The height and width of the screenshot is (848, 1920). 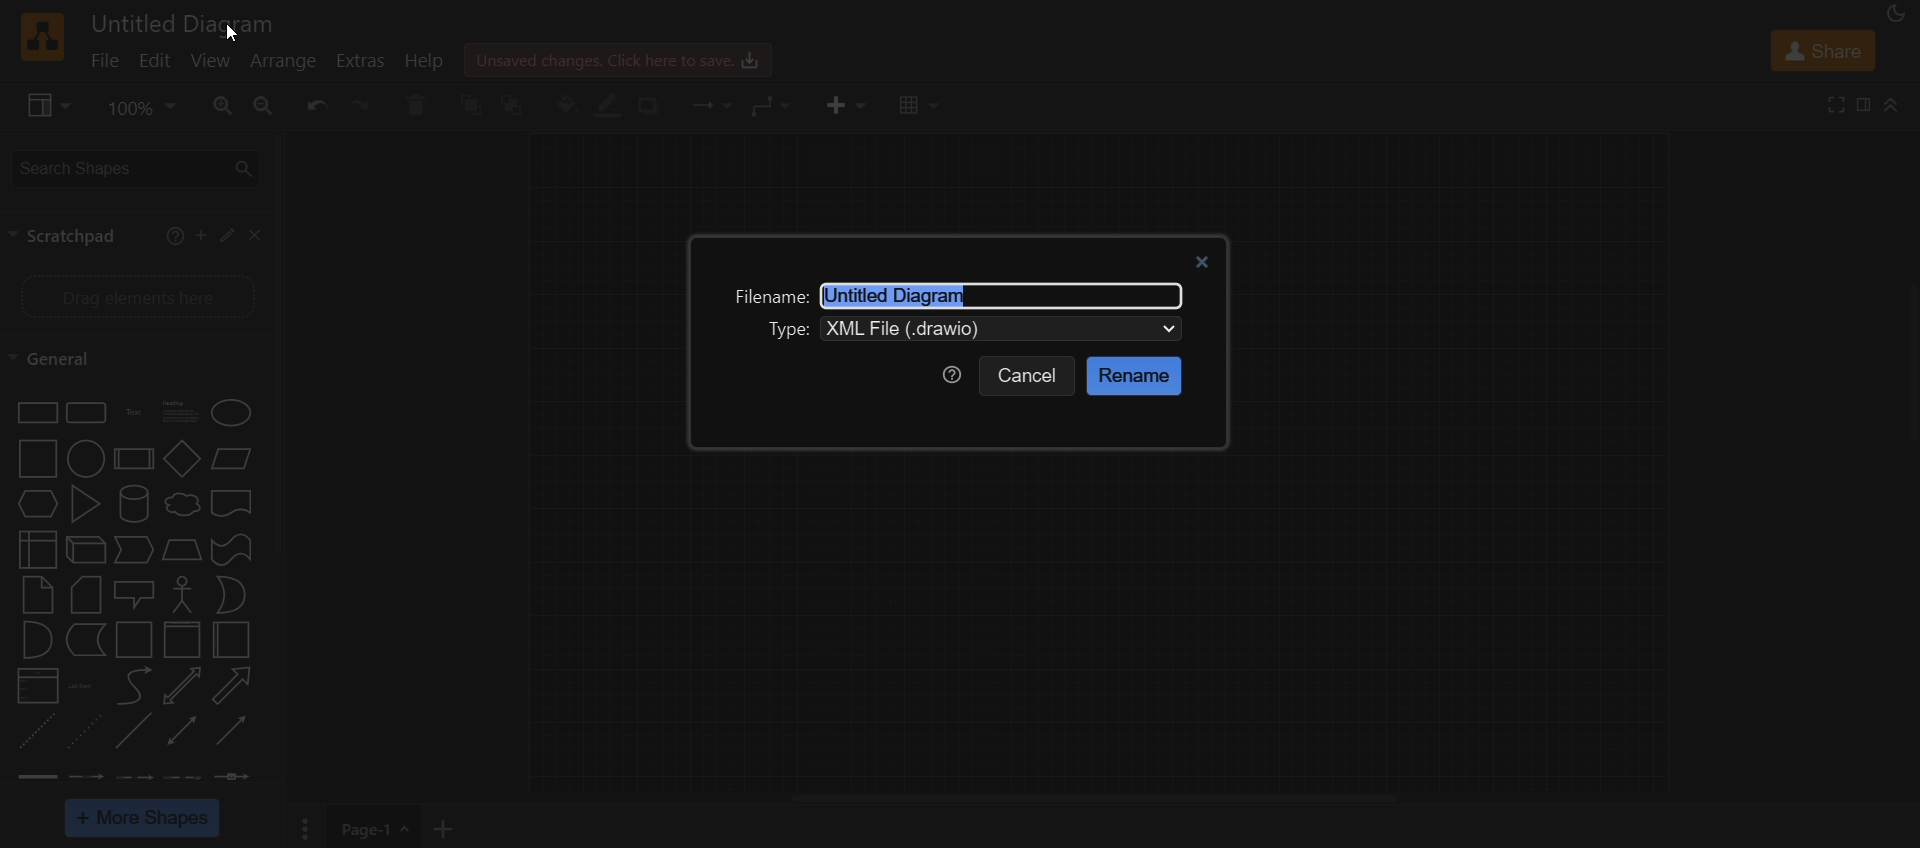 What do you see at coordinates (424, 62) in the screenshot?
I see `help` at bounding box center [424, 62].